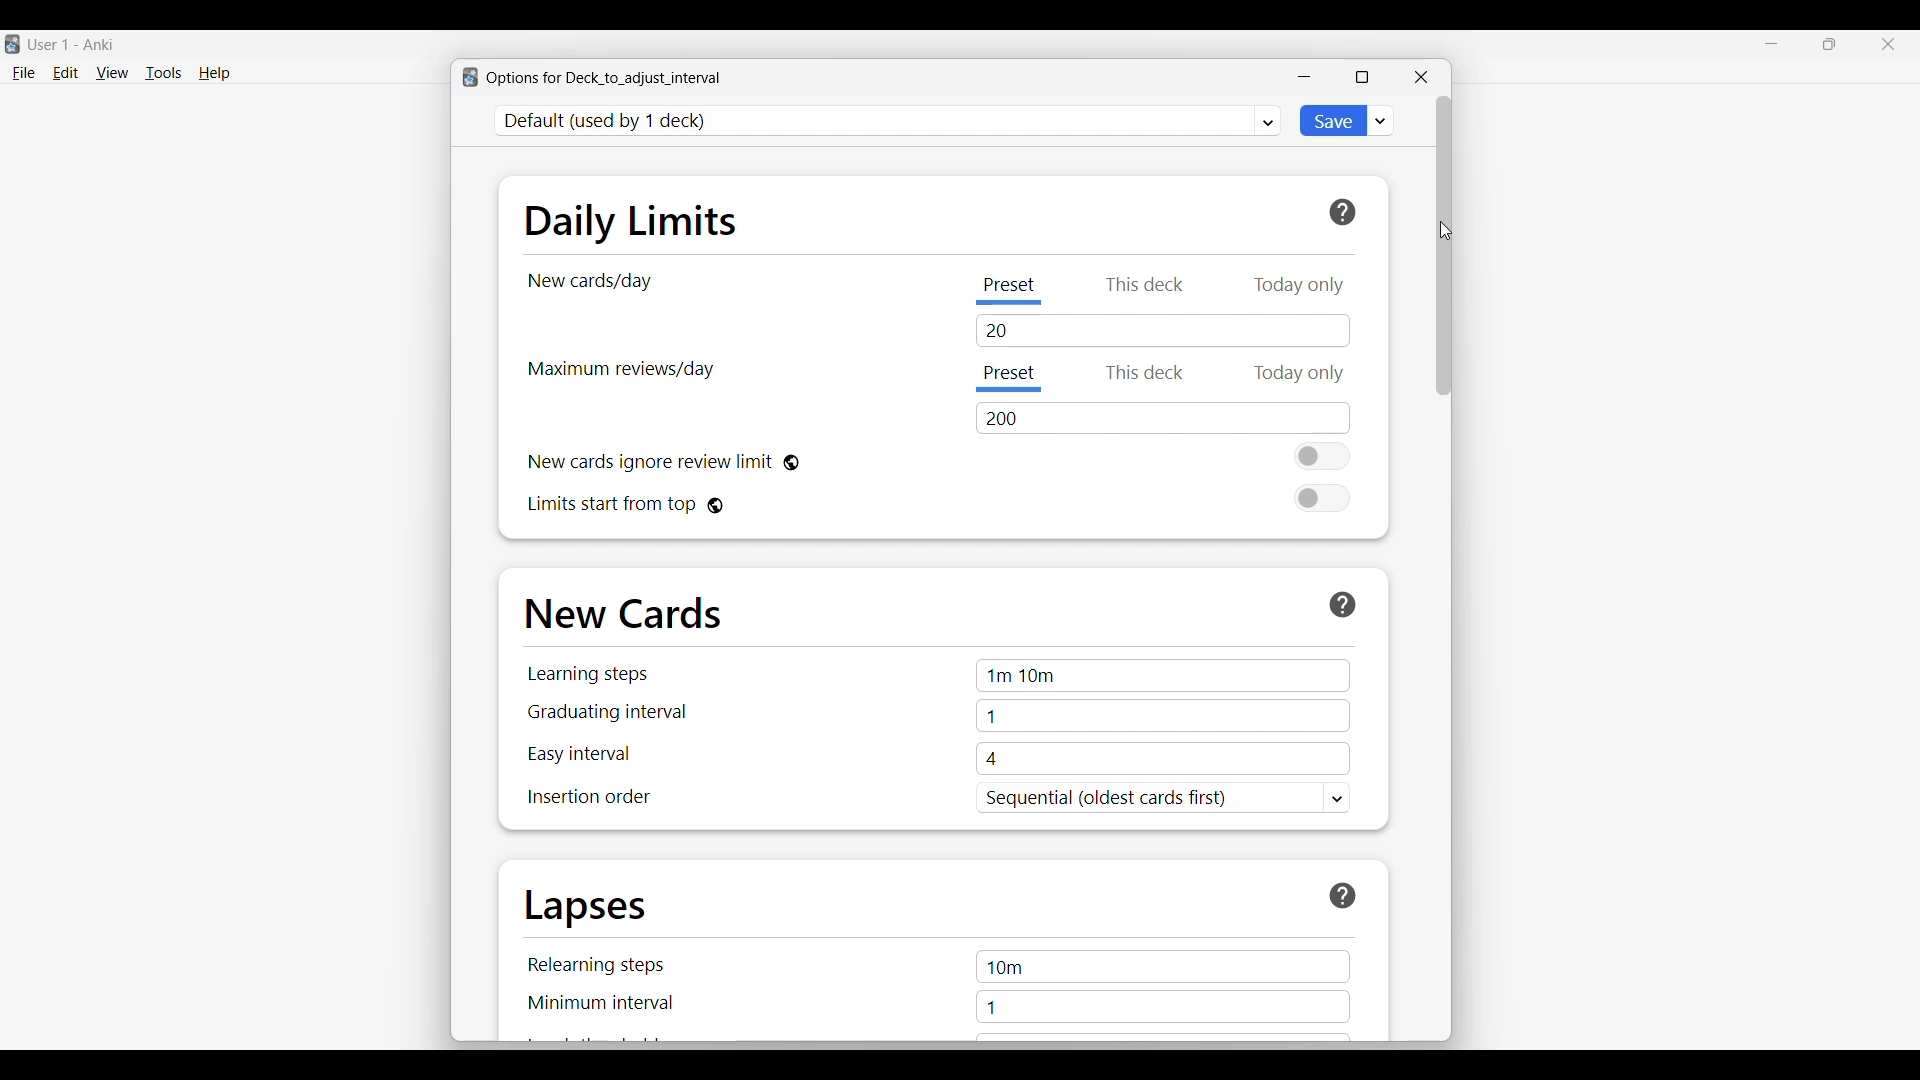 The width and height of the screenshot is (1920, 1080). Describe the element at coordinates (619, 370) in the screenshot. I see `Indicates max. reviews/day` at that location.